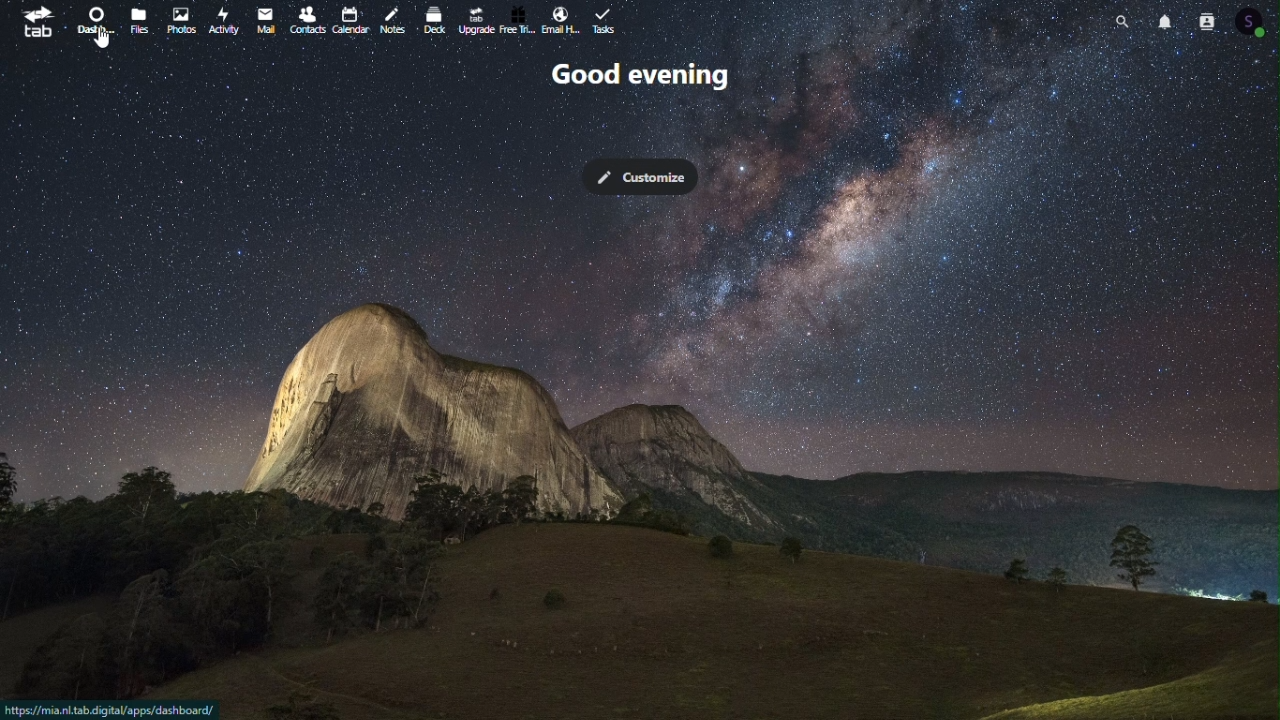 Image resolution: width=1280 pixels, height=720 pixels. I want to click on Account icon, so click(1256, 21).